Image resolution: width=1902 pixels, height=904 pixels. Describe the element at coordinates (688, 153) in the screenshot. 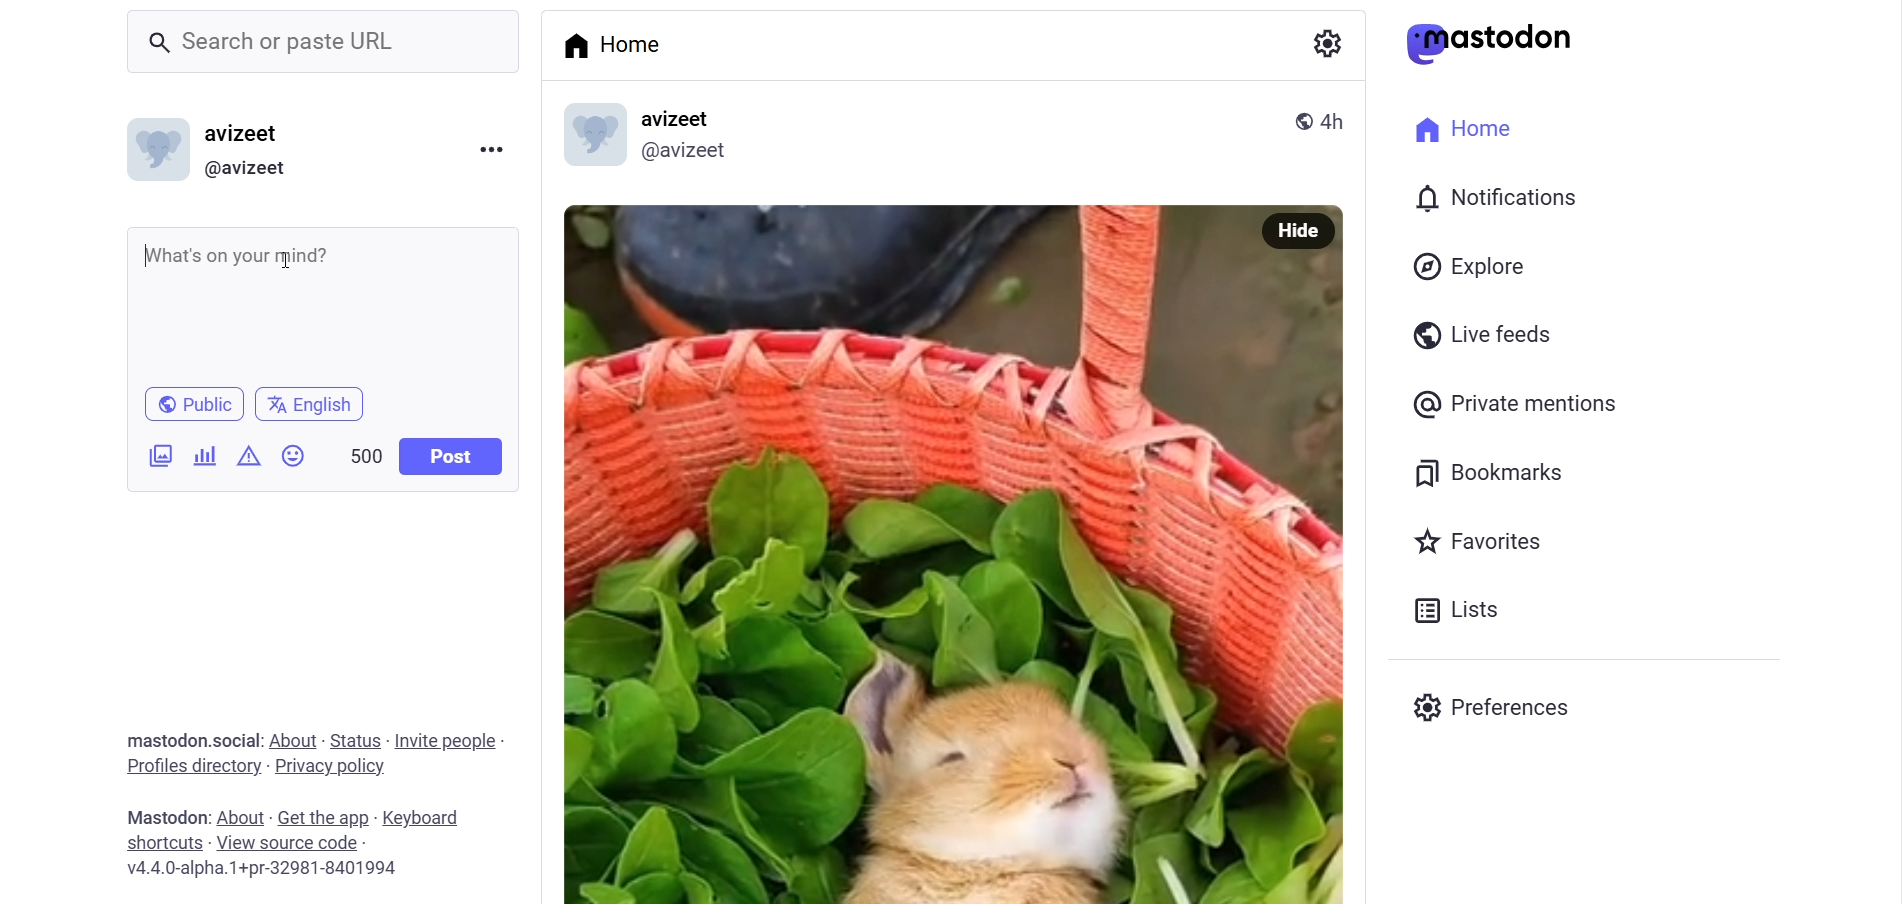

I see `@avizeetl` at that location.